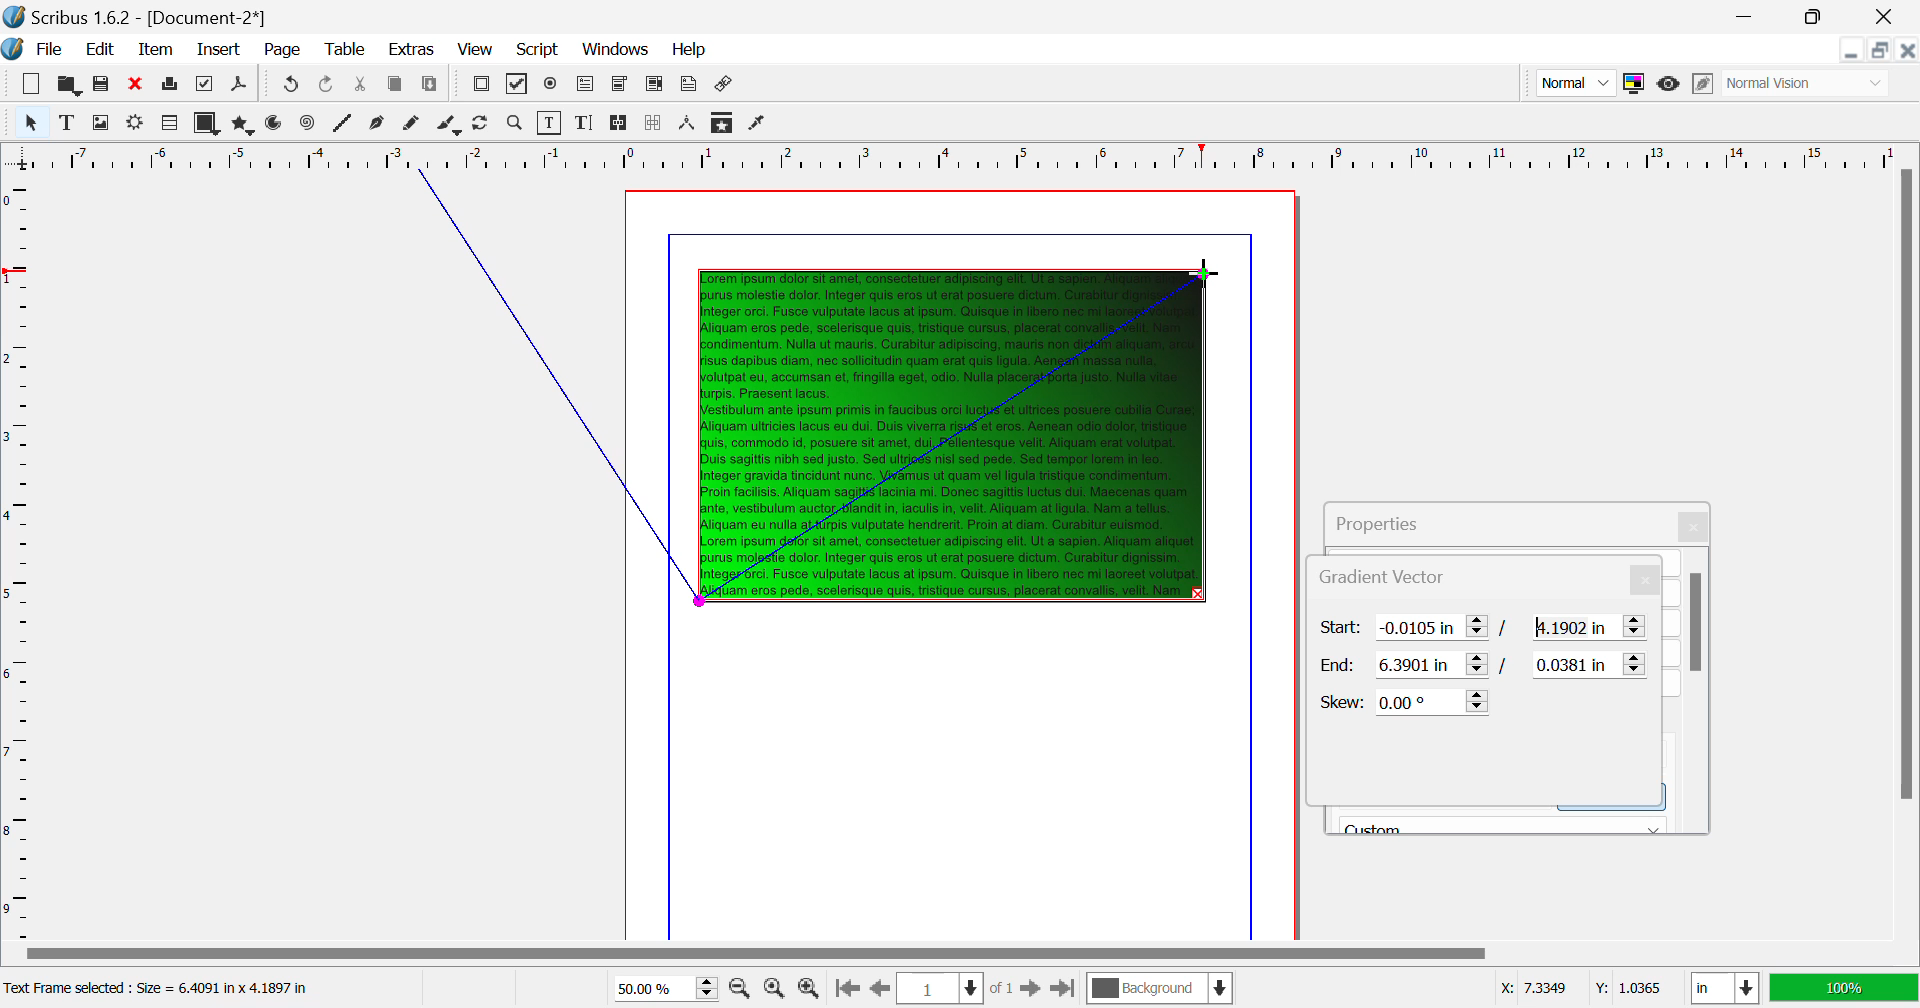 Image resolution: width=1920 pixels, height=1008 pixels. Describe the element at coordinates (288, 86) in the screenshot. I see `Redo` at that location.